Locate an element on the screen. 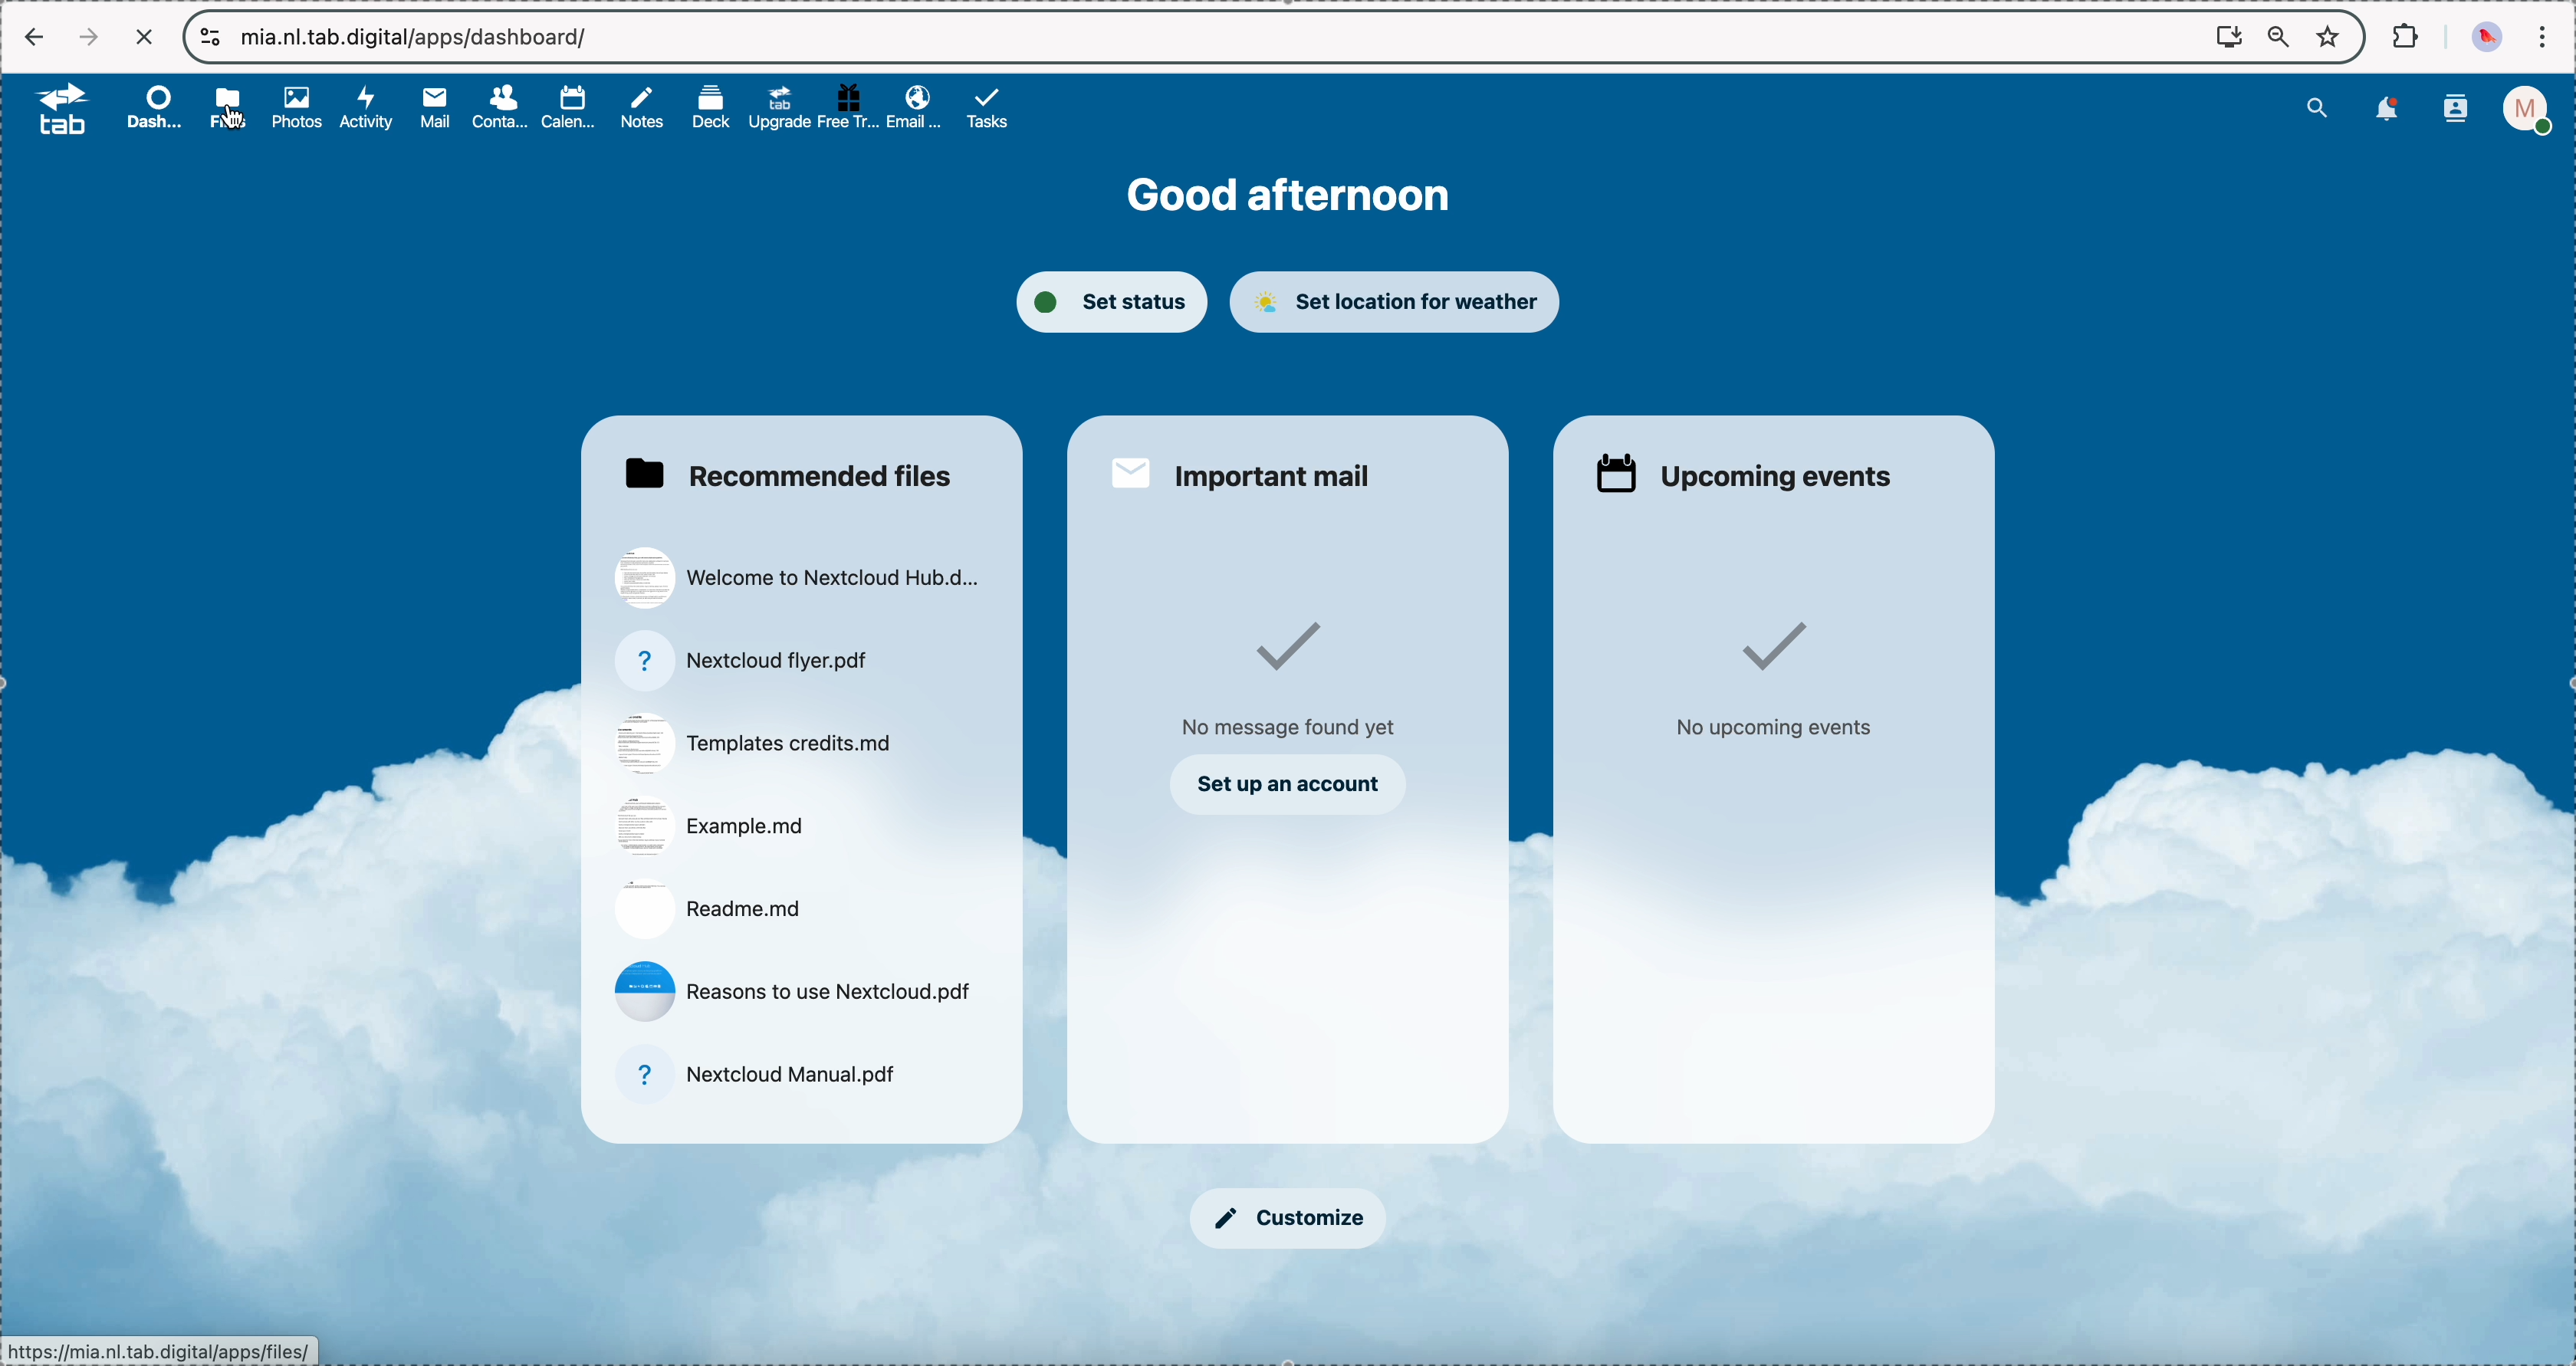 The height and width of the screenshot is (1366, 2576). file is located at coordinates (753, 742).